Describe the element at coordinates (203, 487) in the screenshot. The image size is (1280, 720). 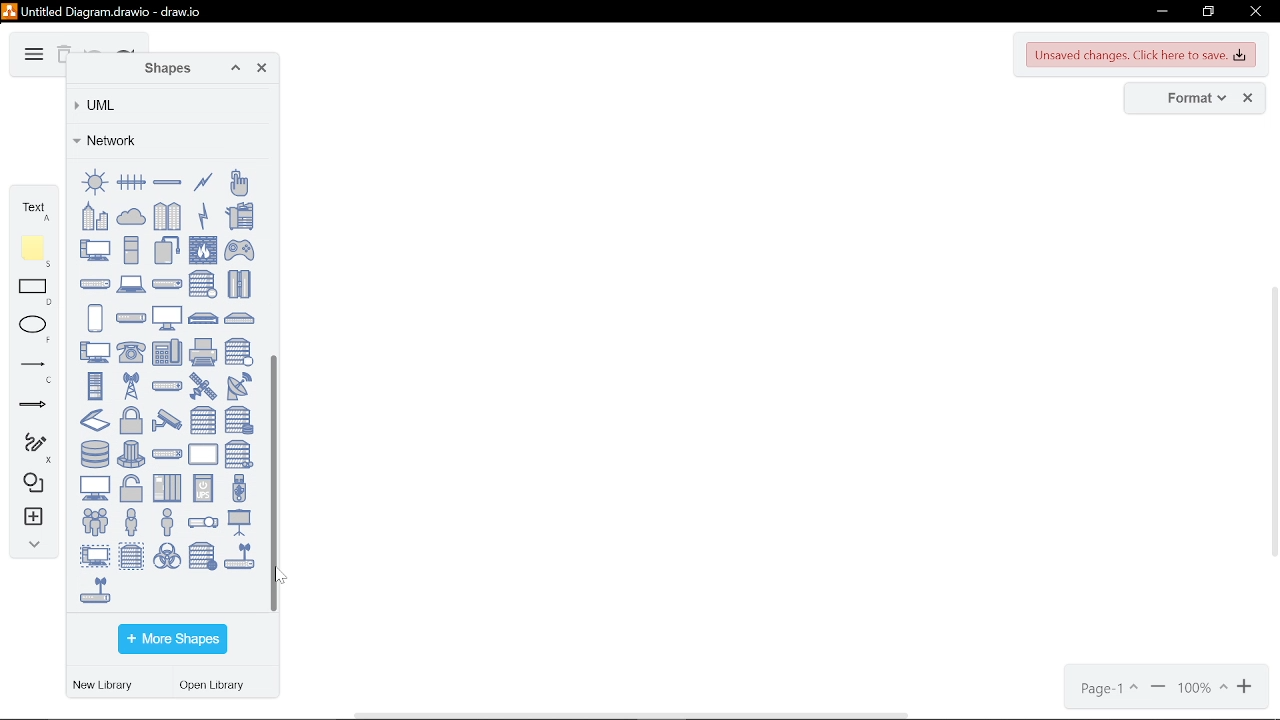
I see `UPS small` at that location.